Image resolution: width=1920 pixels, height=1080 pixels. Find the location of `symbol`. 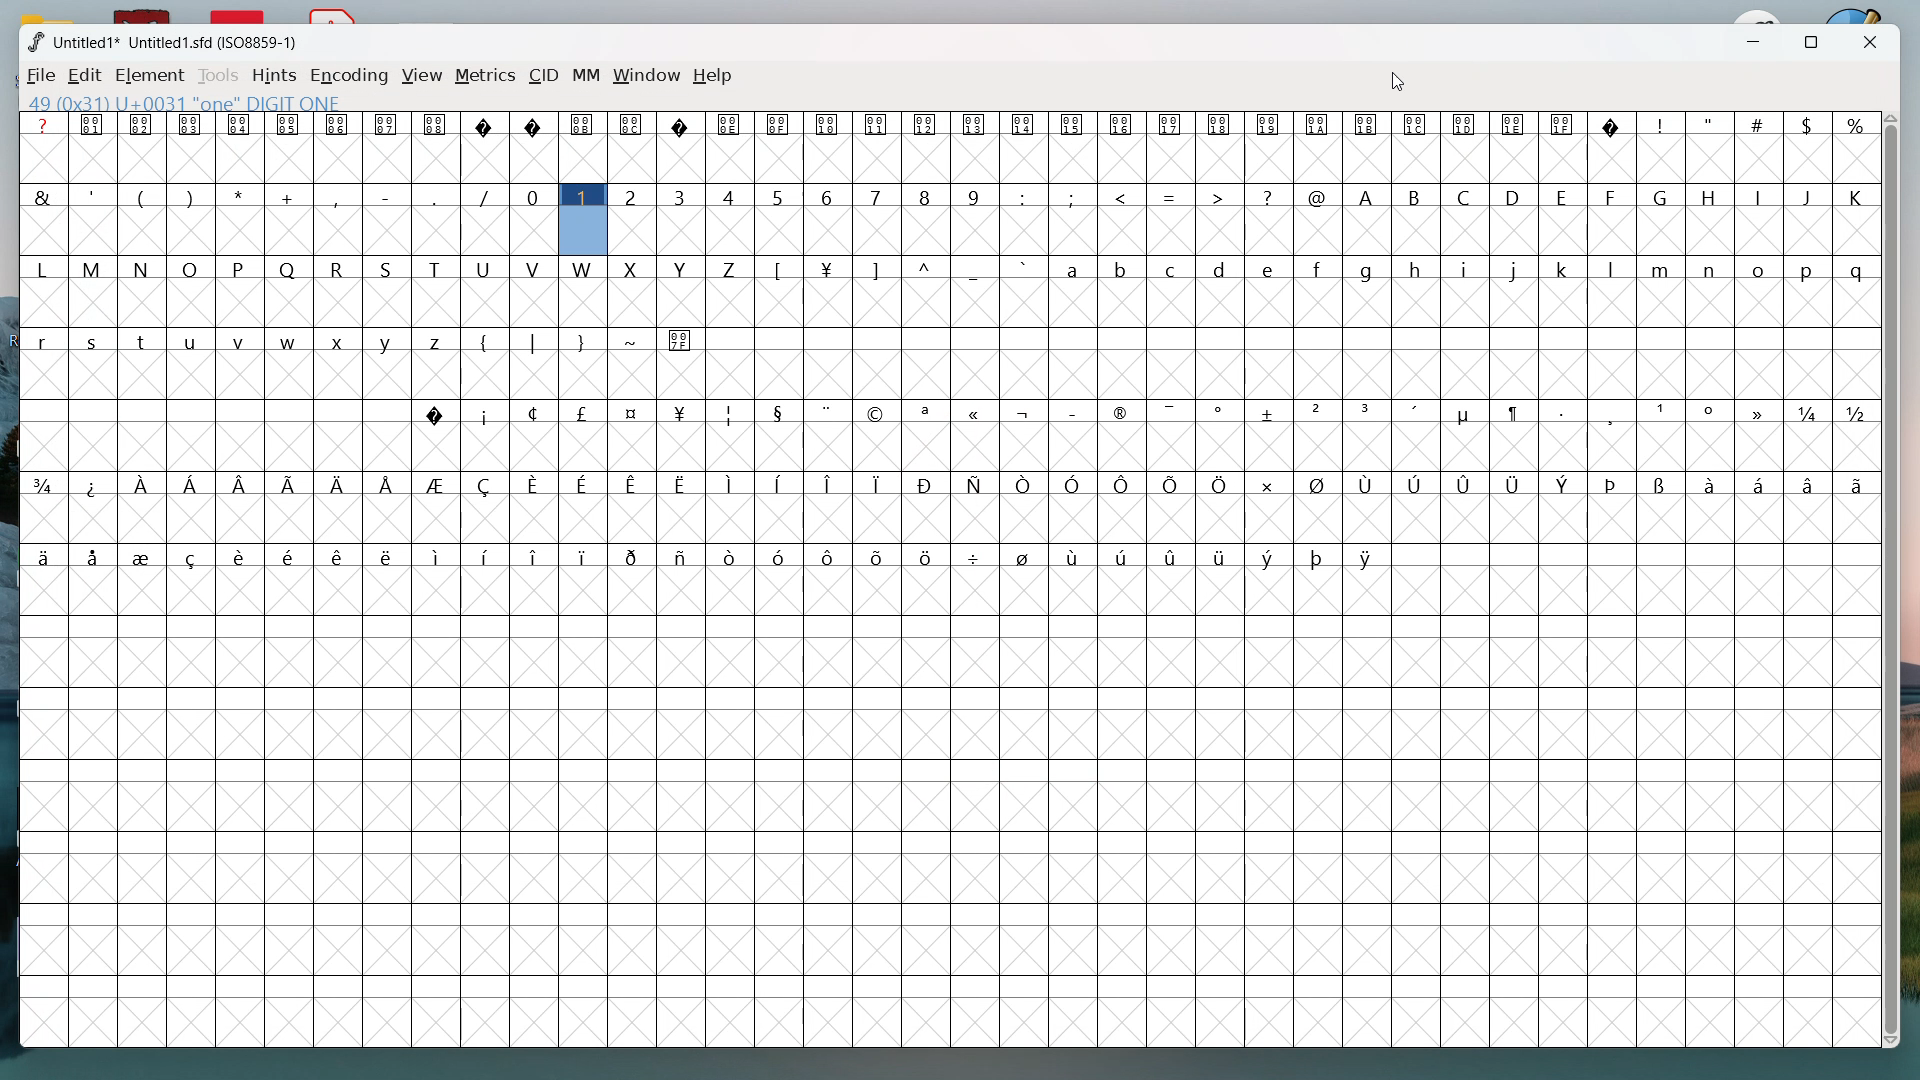

symbol is located at coordinates (683, 125).